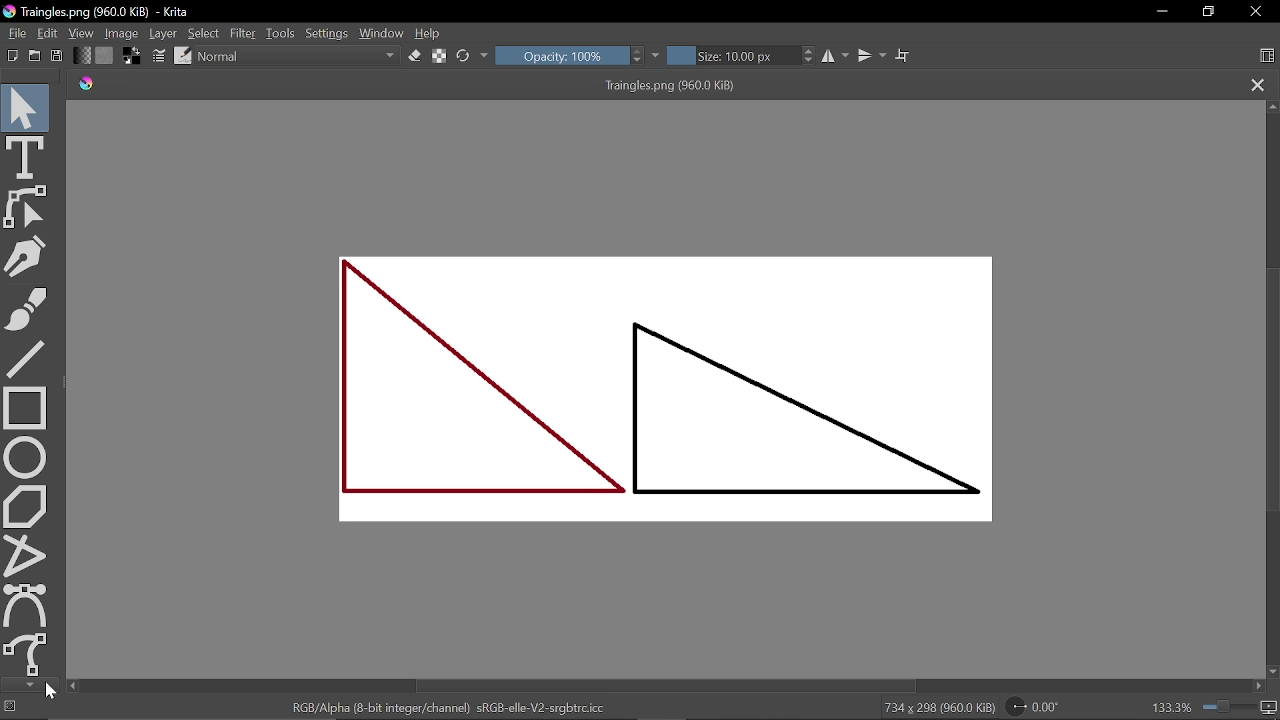  What do you see at coordinates (27, 106) in the screenshot?
I see `Select` at bounding box center [27, 106].